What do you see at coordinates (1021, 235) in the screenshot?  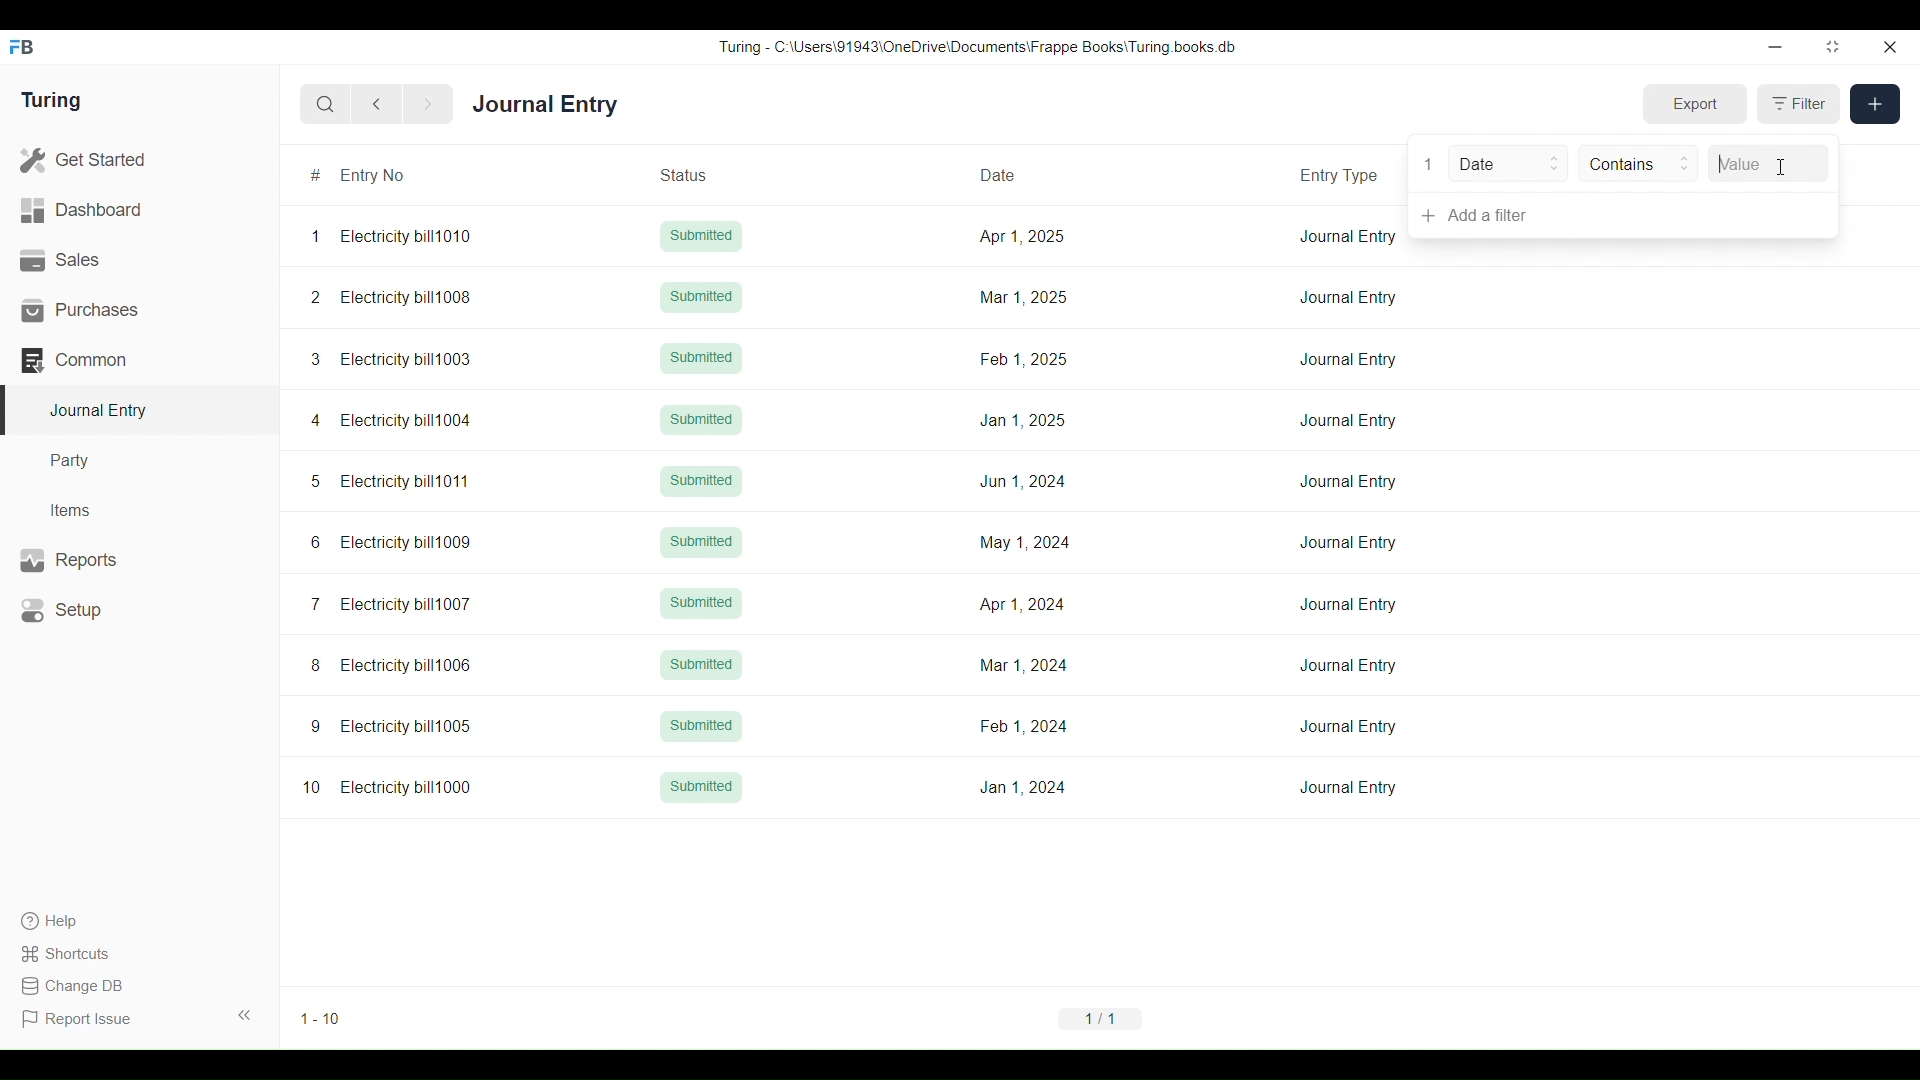 I see `Apr 1, 2025` at bounding box center [1021, 235].